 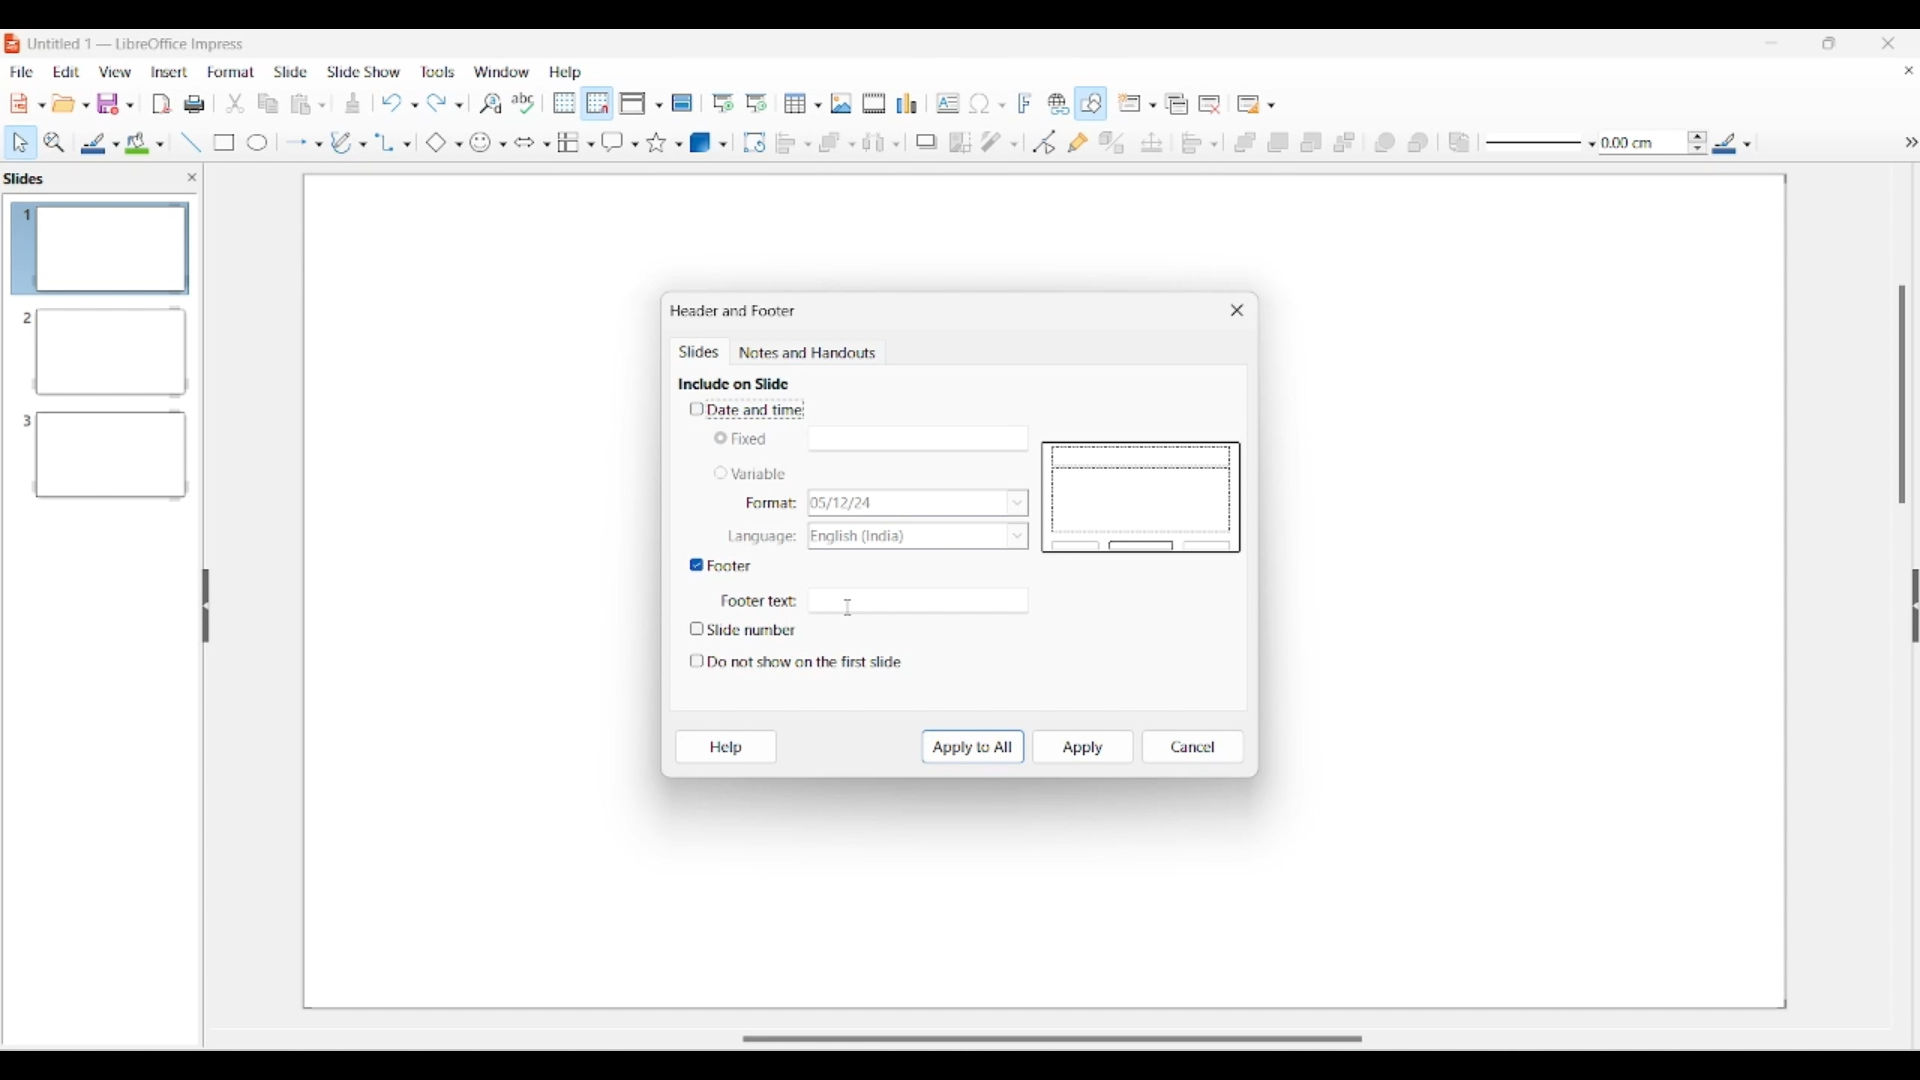 What do you see at coordinates (13, 44) in the screenshot?
I see `Software logo` at bounding box center [13, 44].